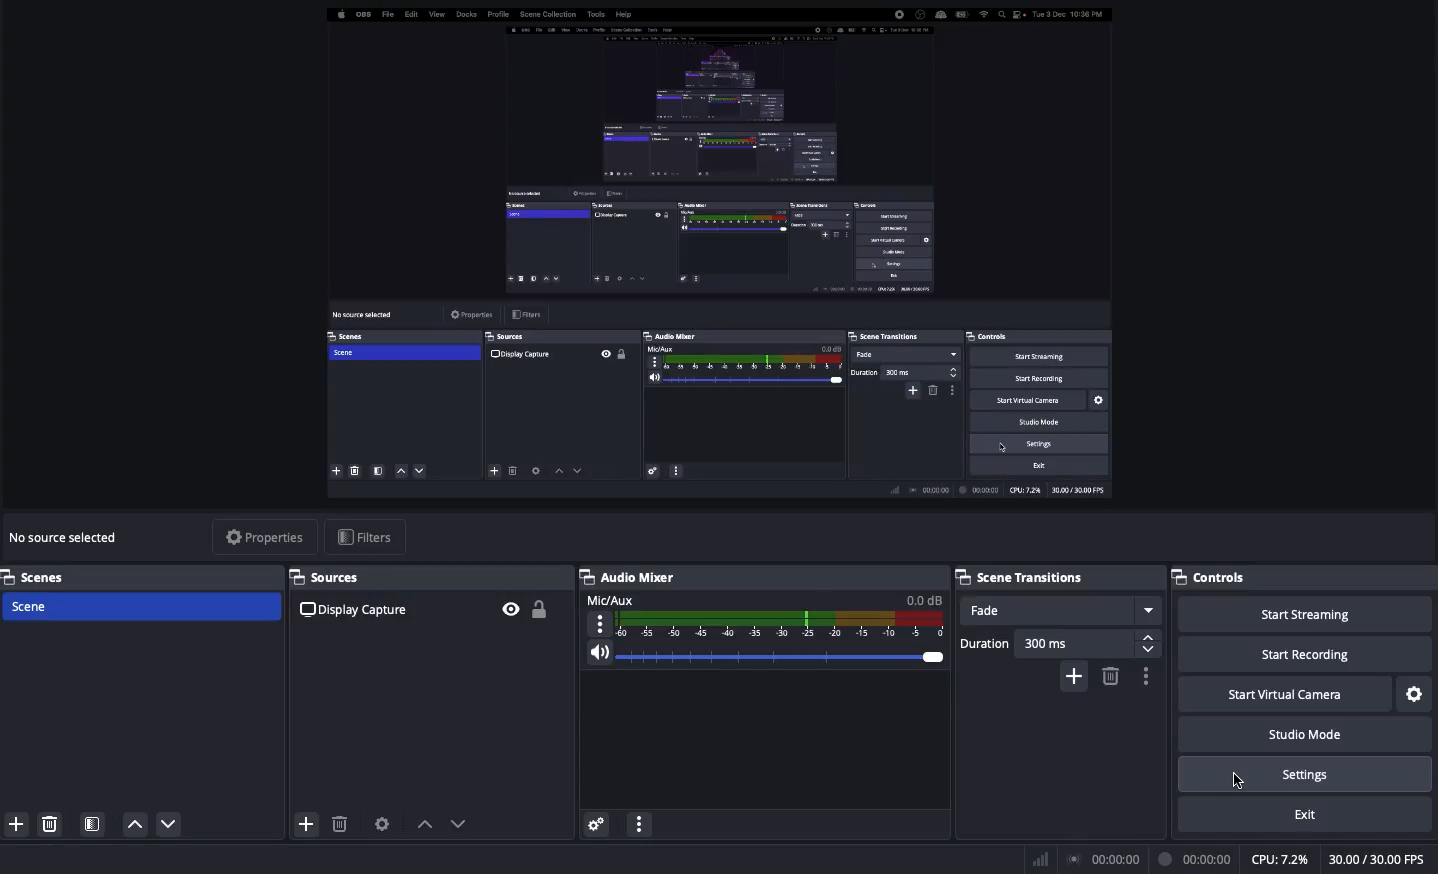 The image size is (1438, 874). Describe the element at coordinates (640, 822) in the screenshot. I see `Options` at that location.